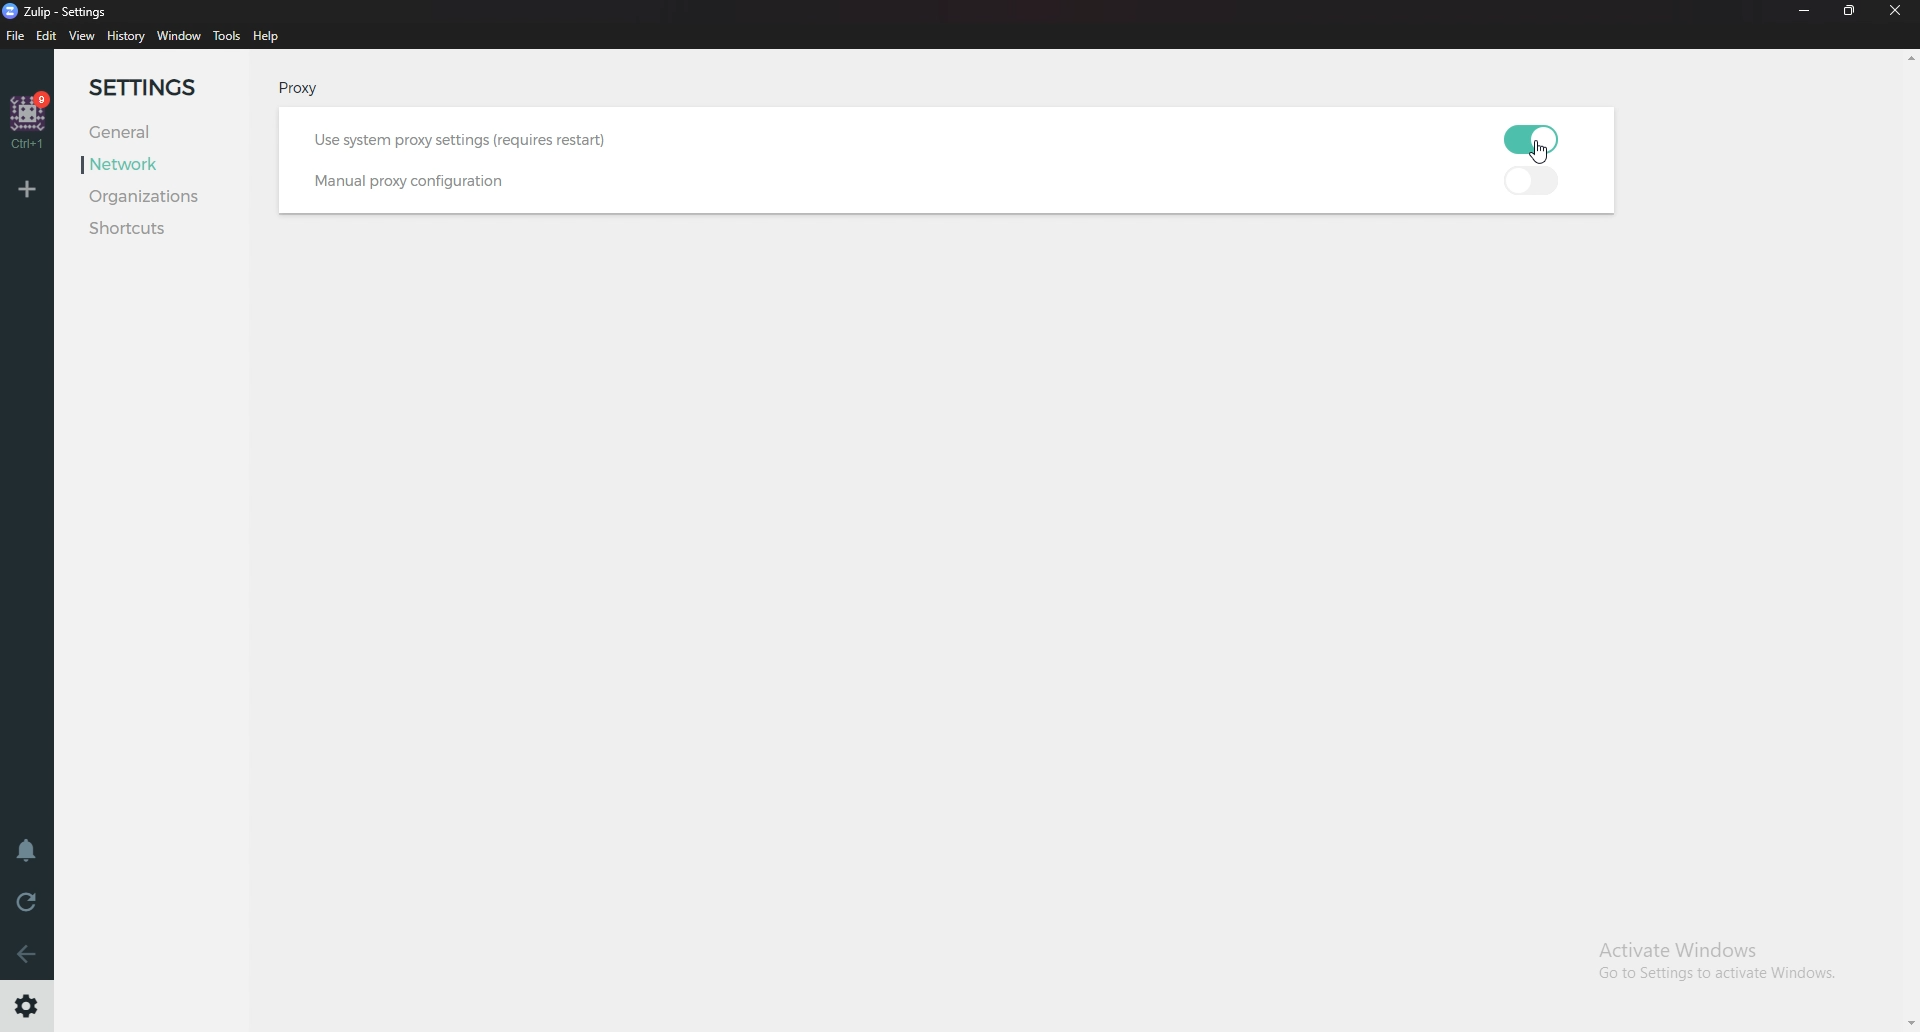  I want to click on tools, so click(227, 36).